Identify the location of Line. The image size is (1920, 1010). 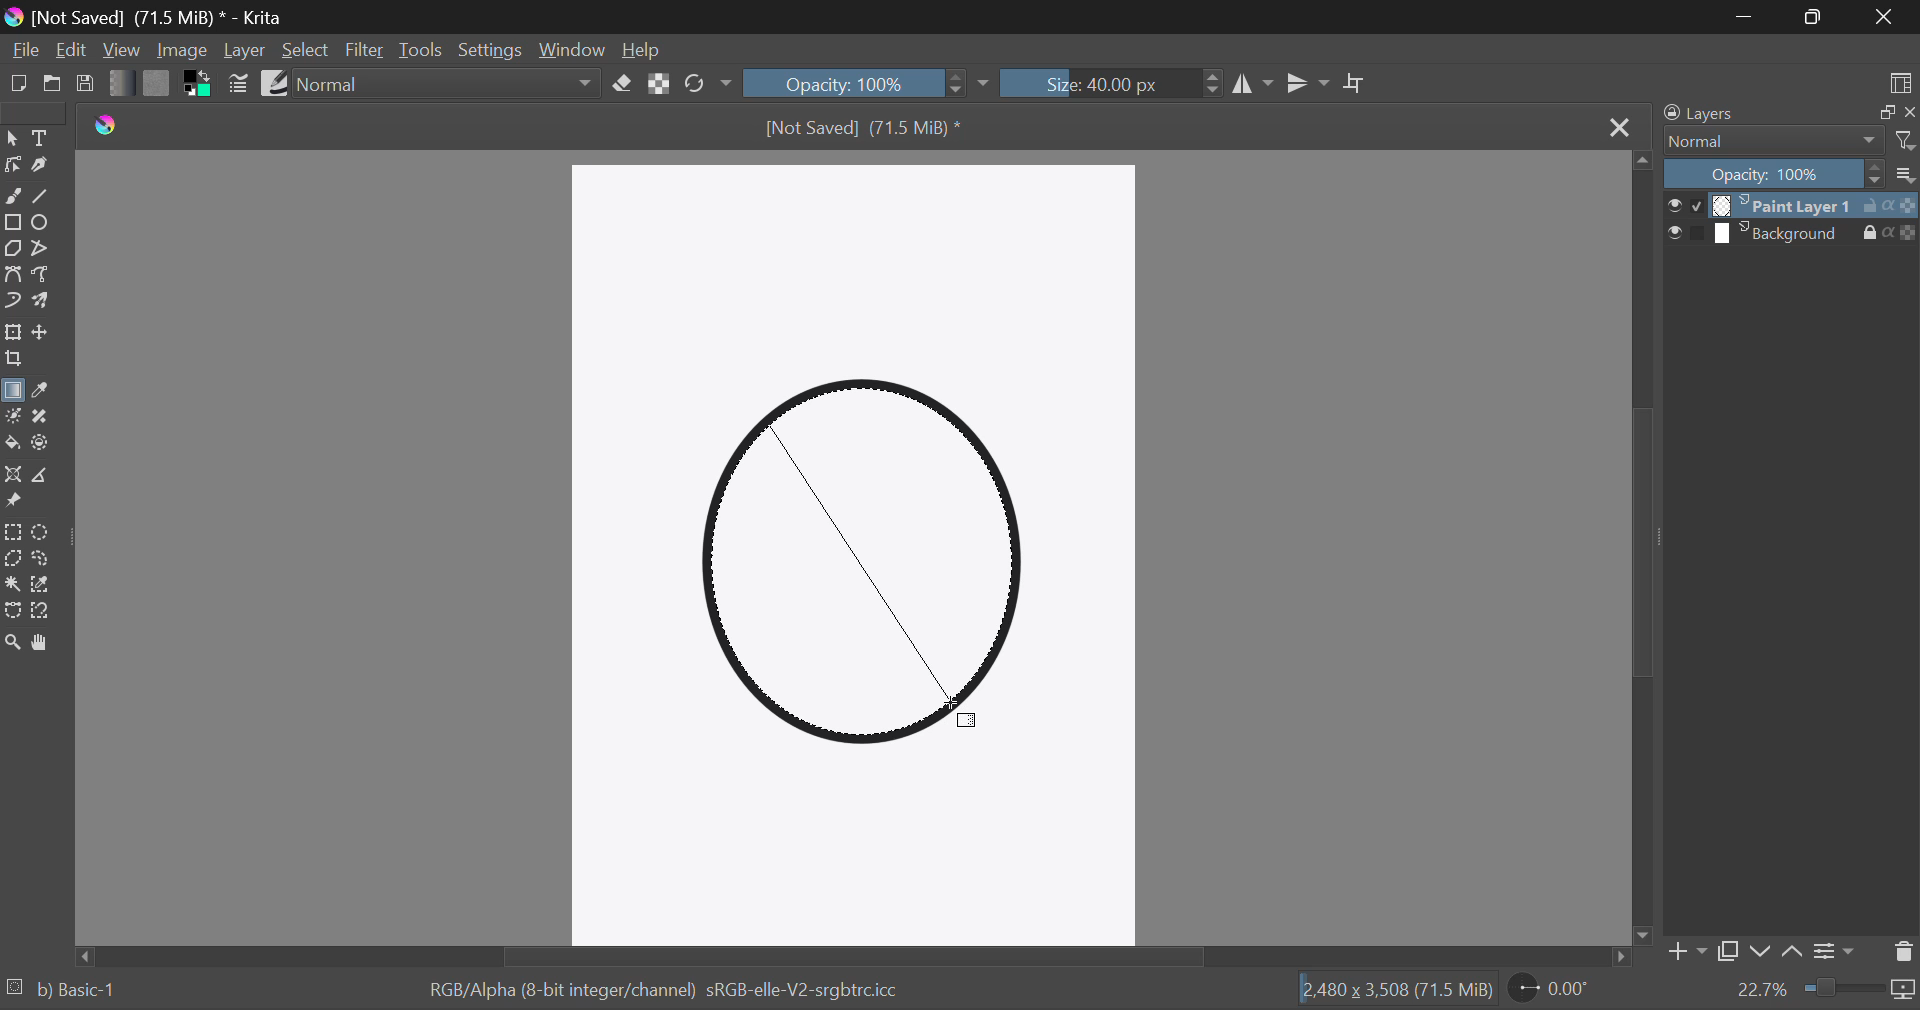
(43, 197).